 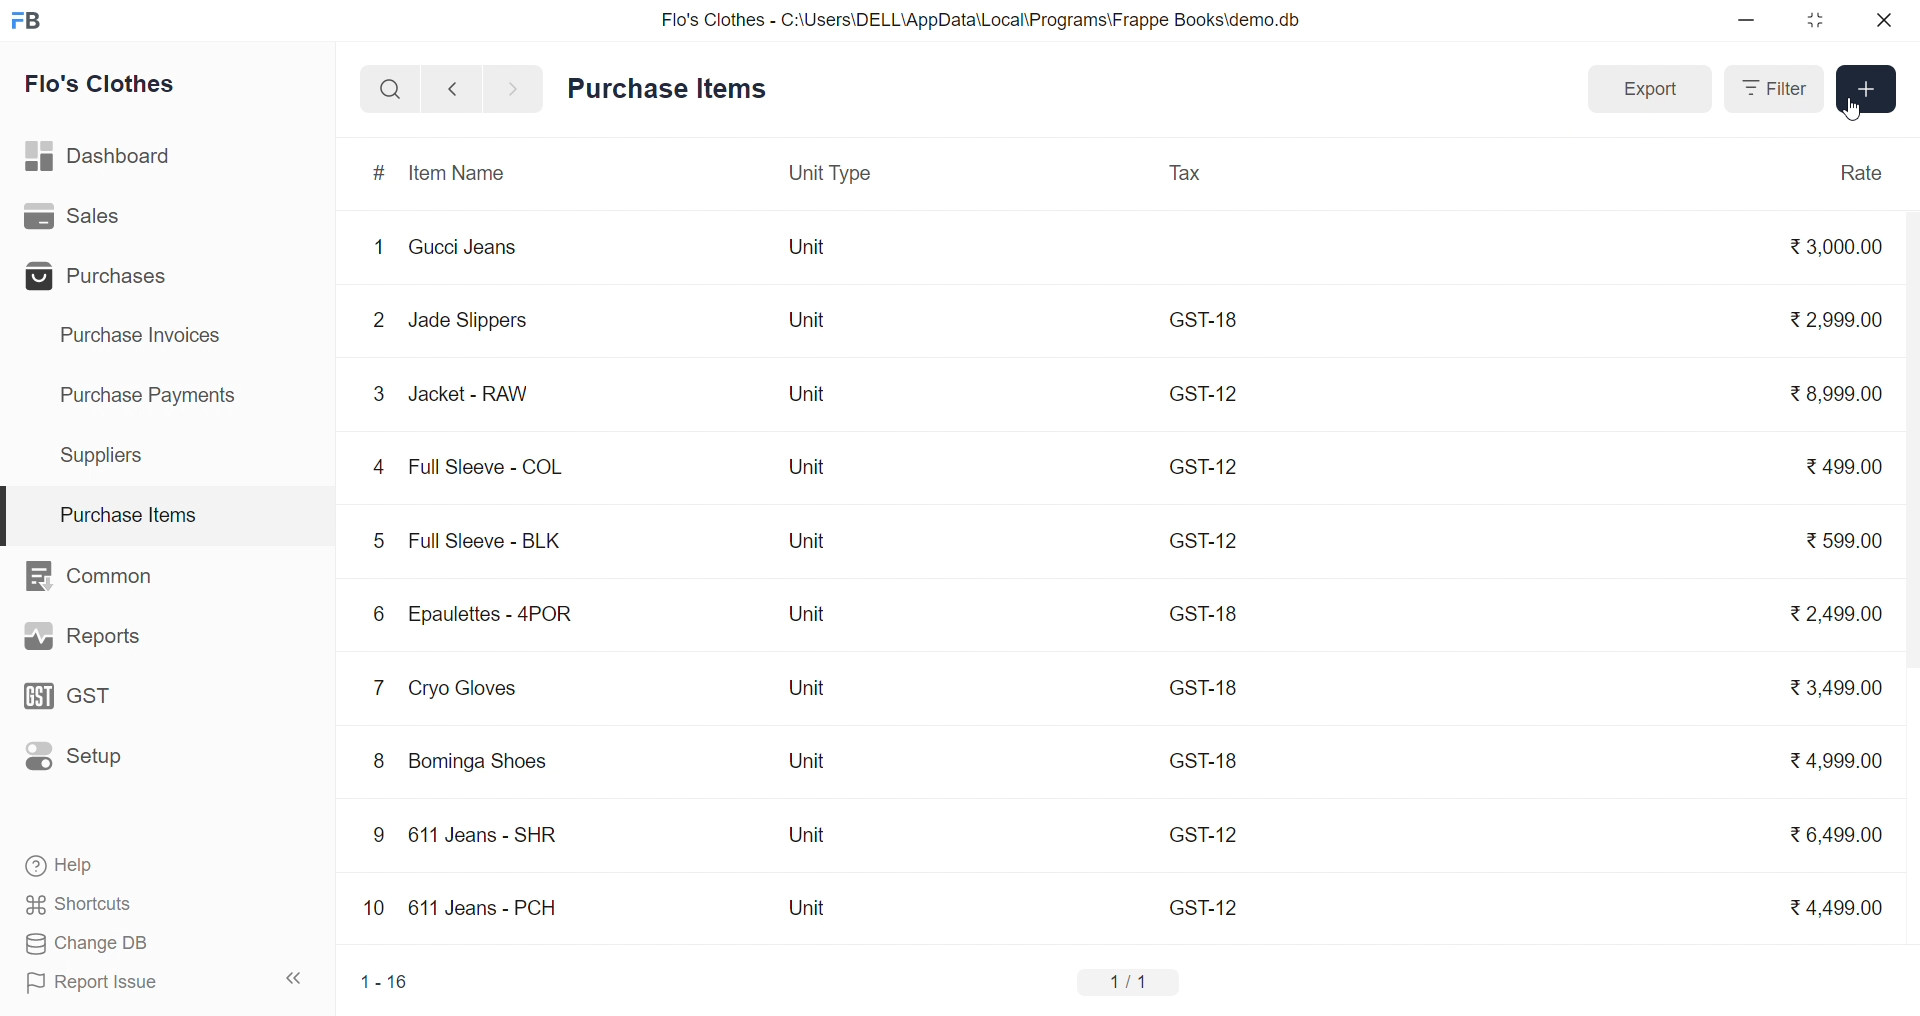 I want to click on 6, so click(x=377, y=613).